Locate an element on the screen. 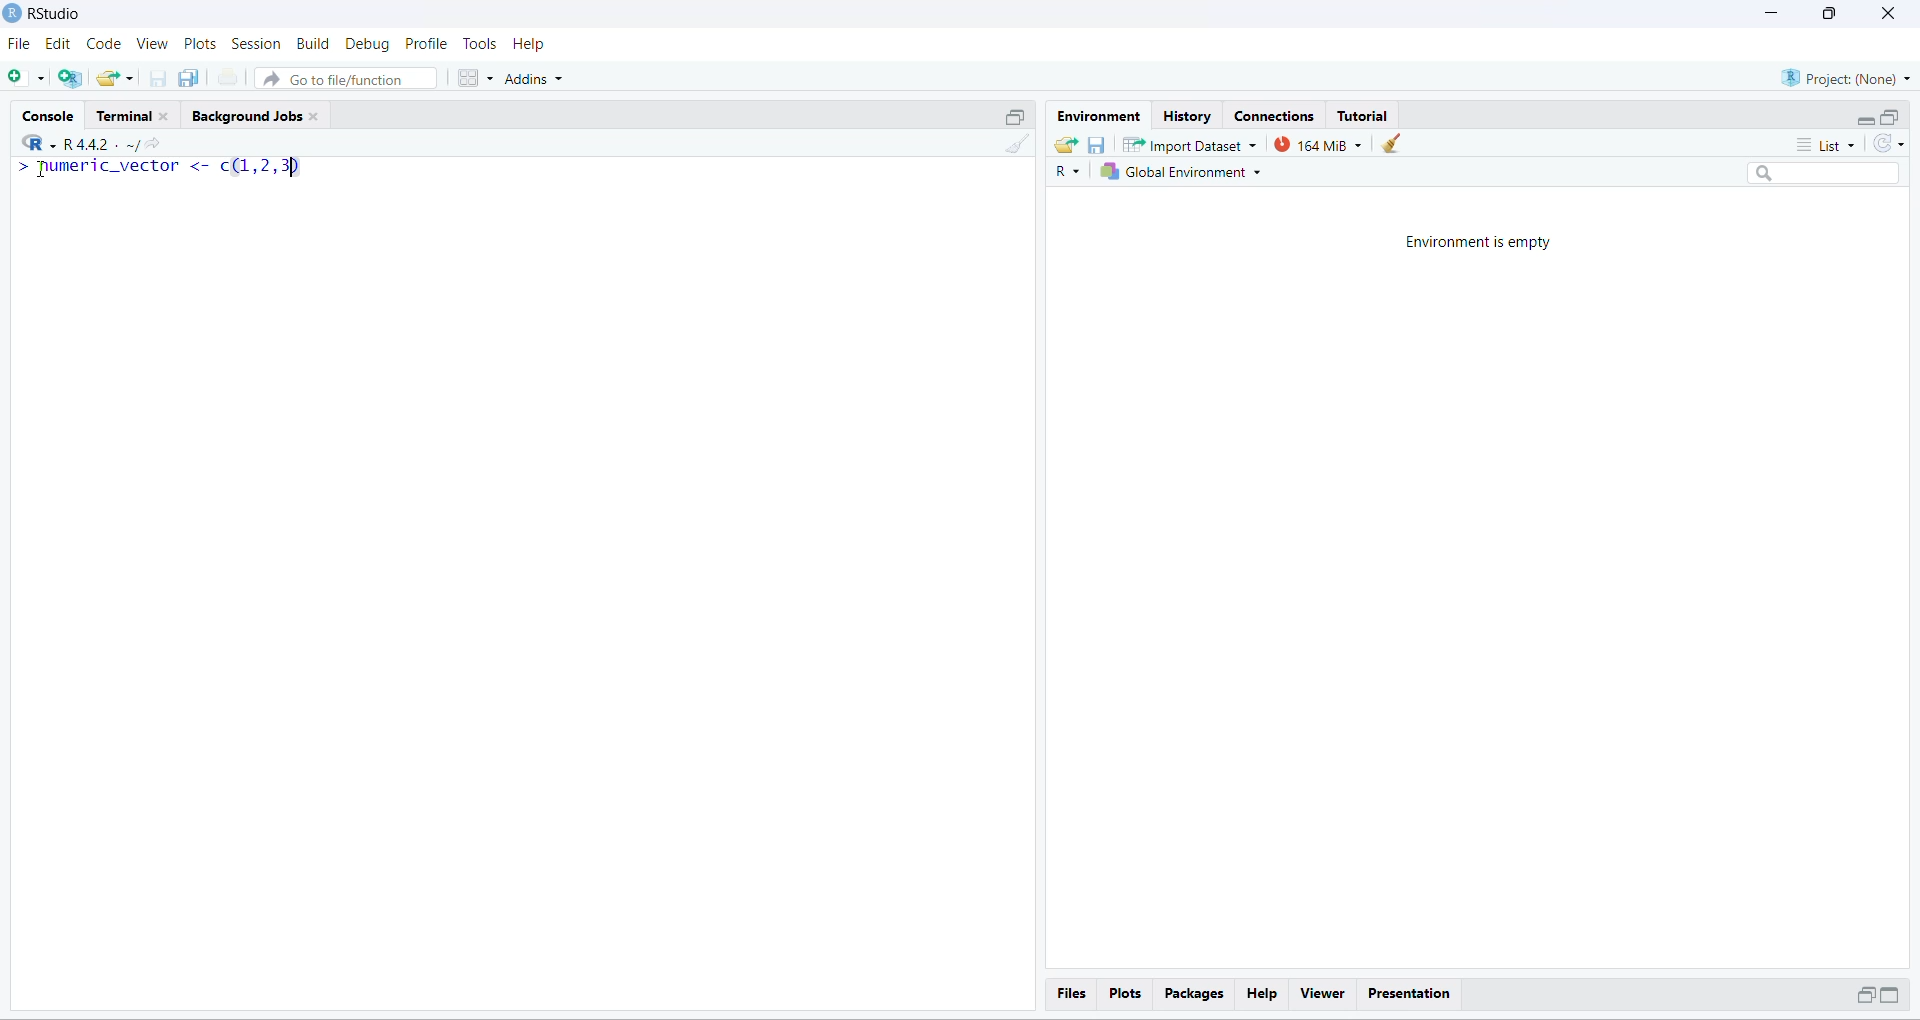 Image resolution: width=1920 pixels, height=1020 pixels. Presentation is located at coordinates (1411, 995).